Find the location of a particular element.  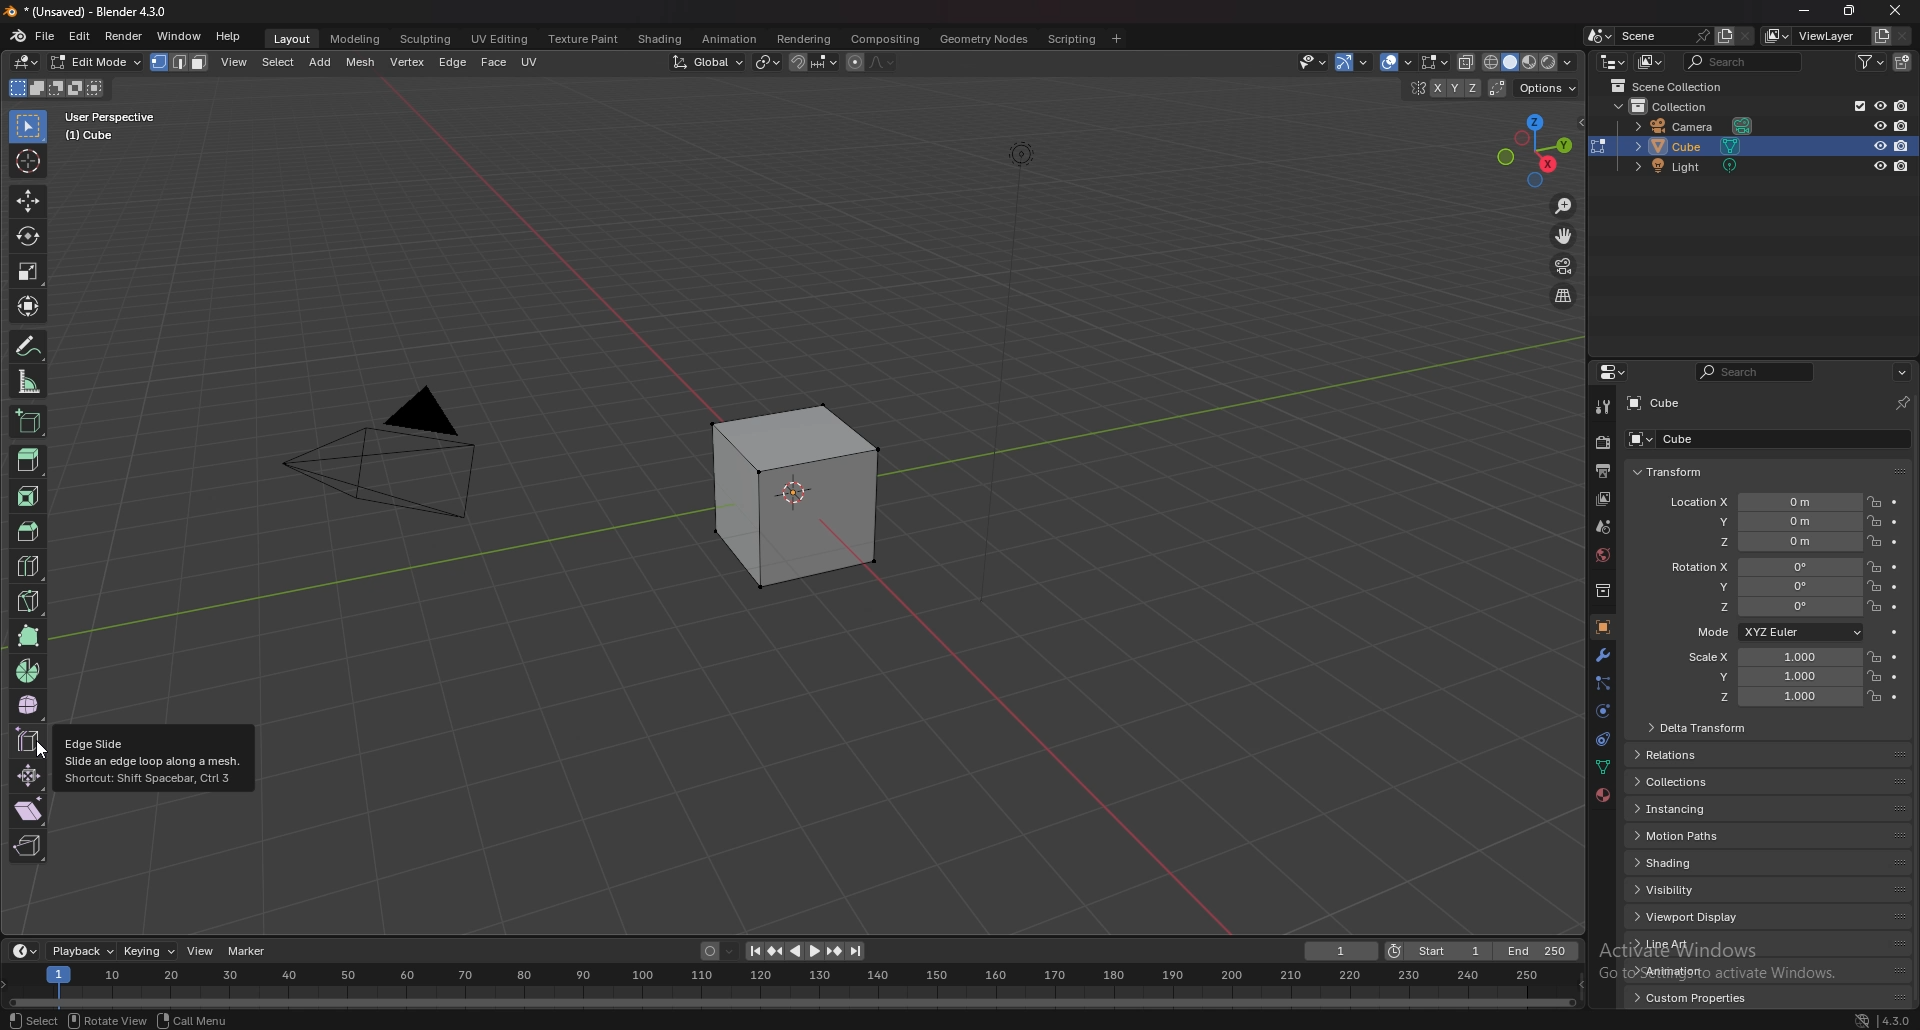

search is located at coordinates (1758, 372).